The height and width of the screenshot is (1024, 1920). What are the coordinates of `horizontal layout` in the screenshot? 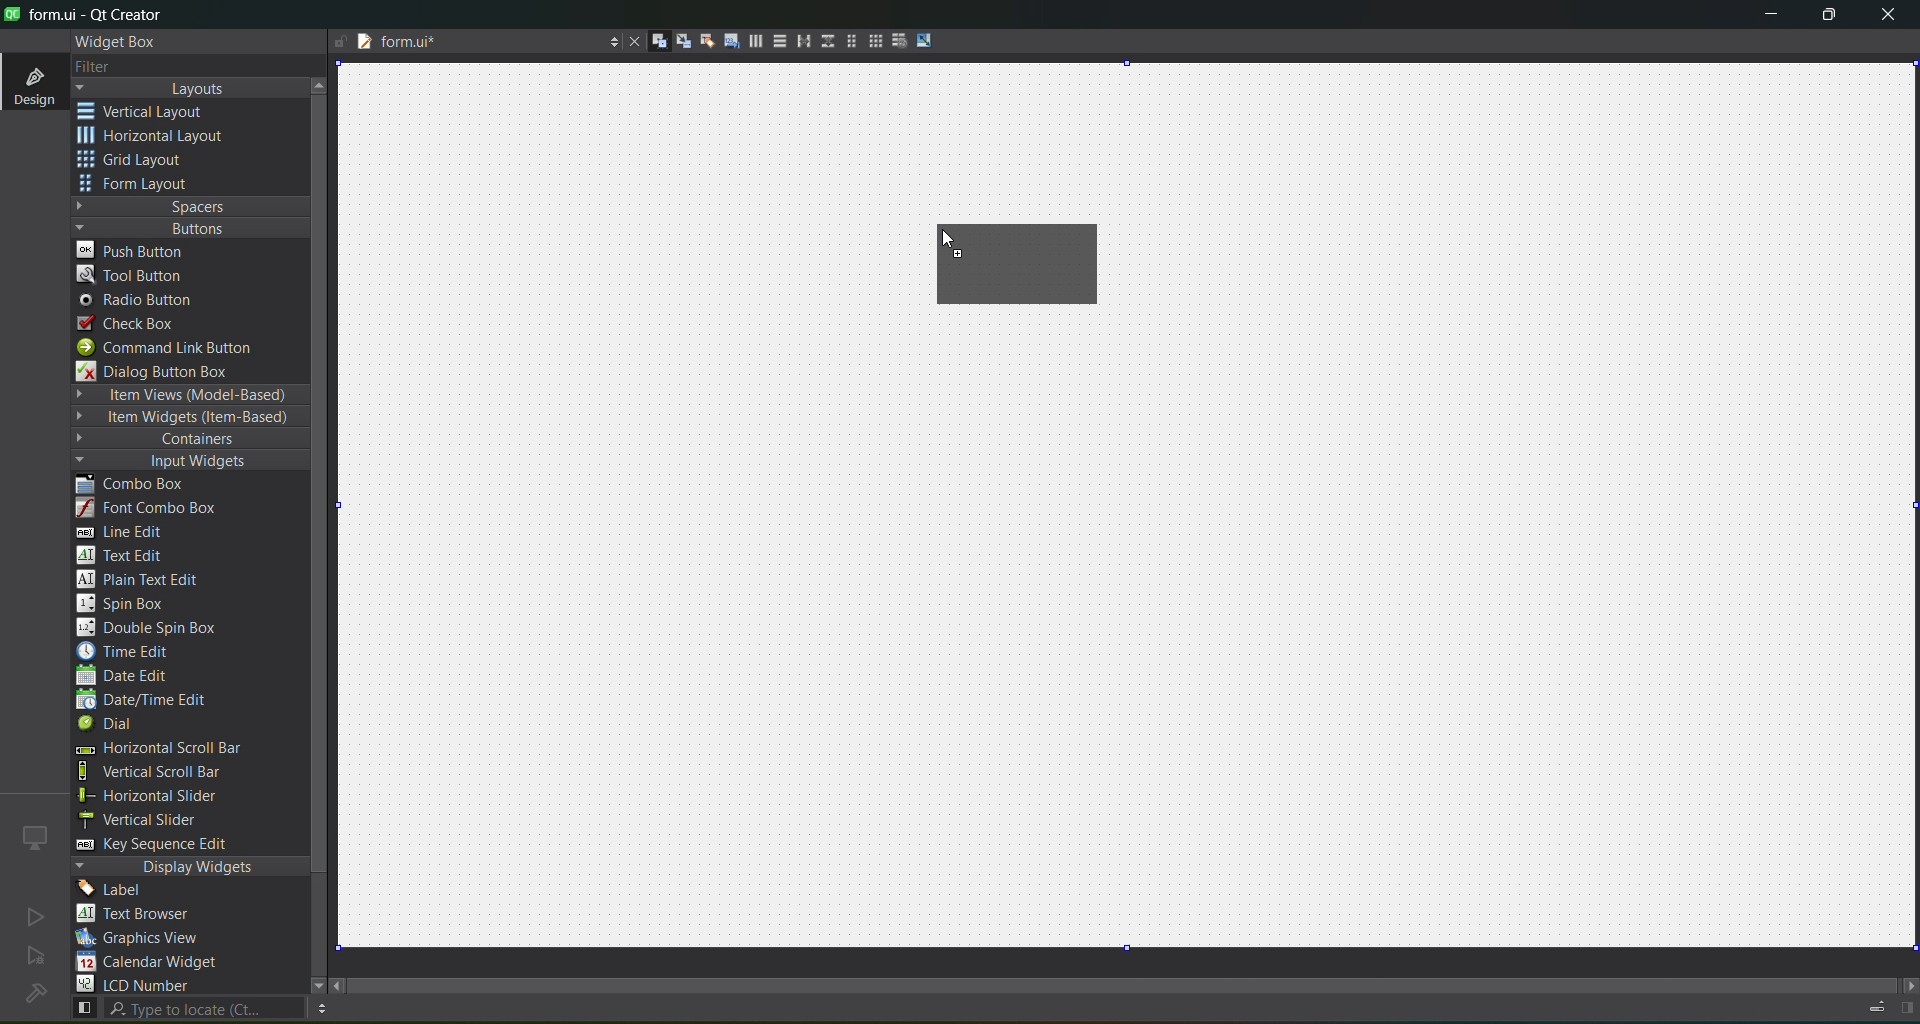 It's located at (1019, 267).